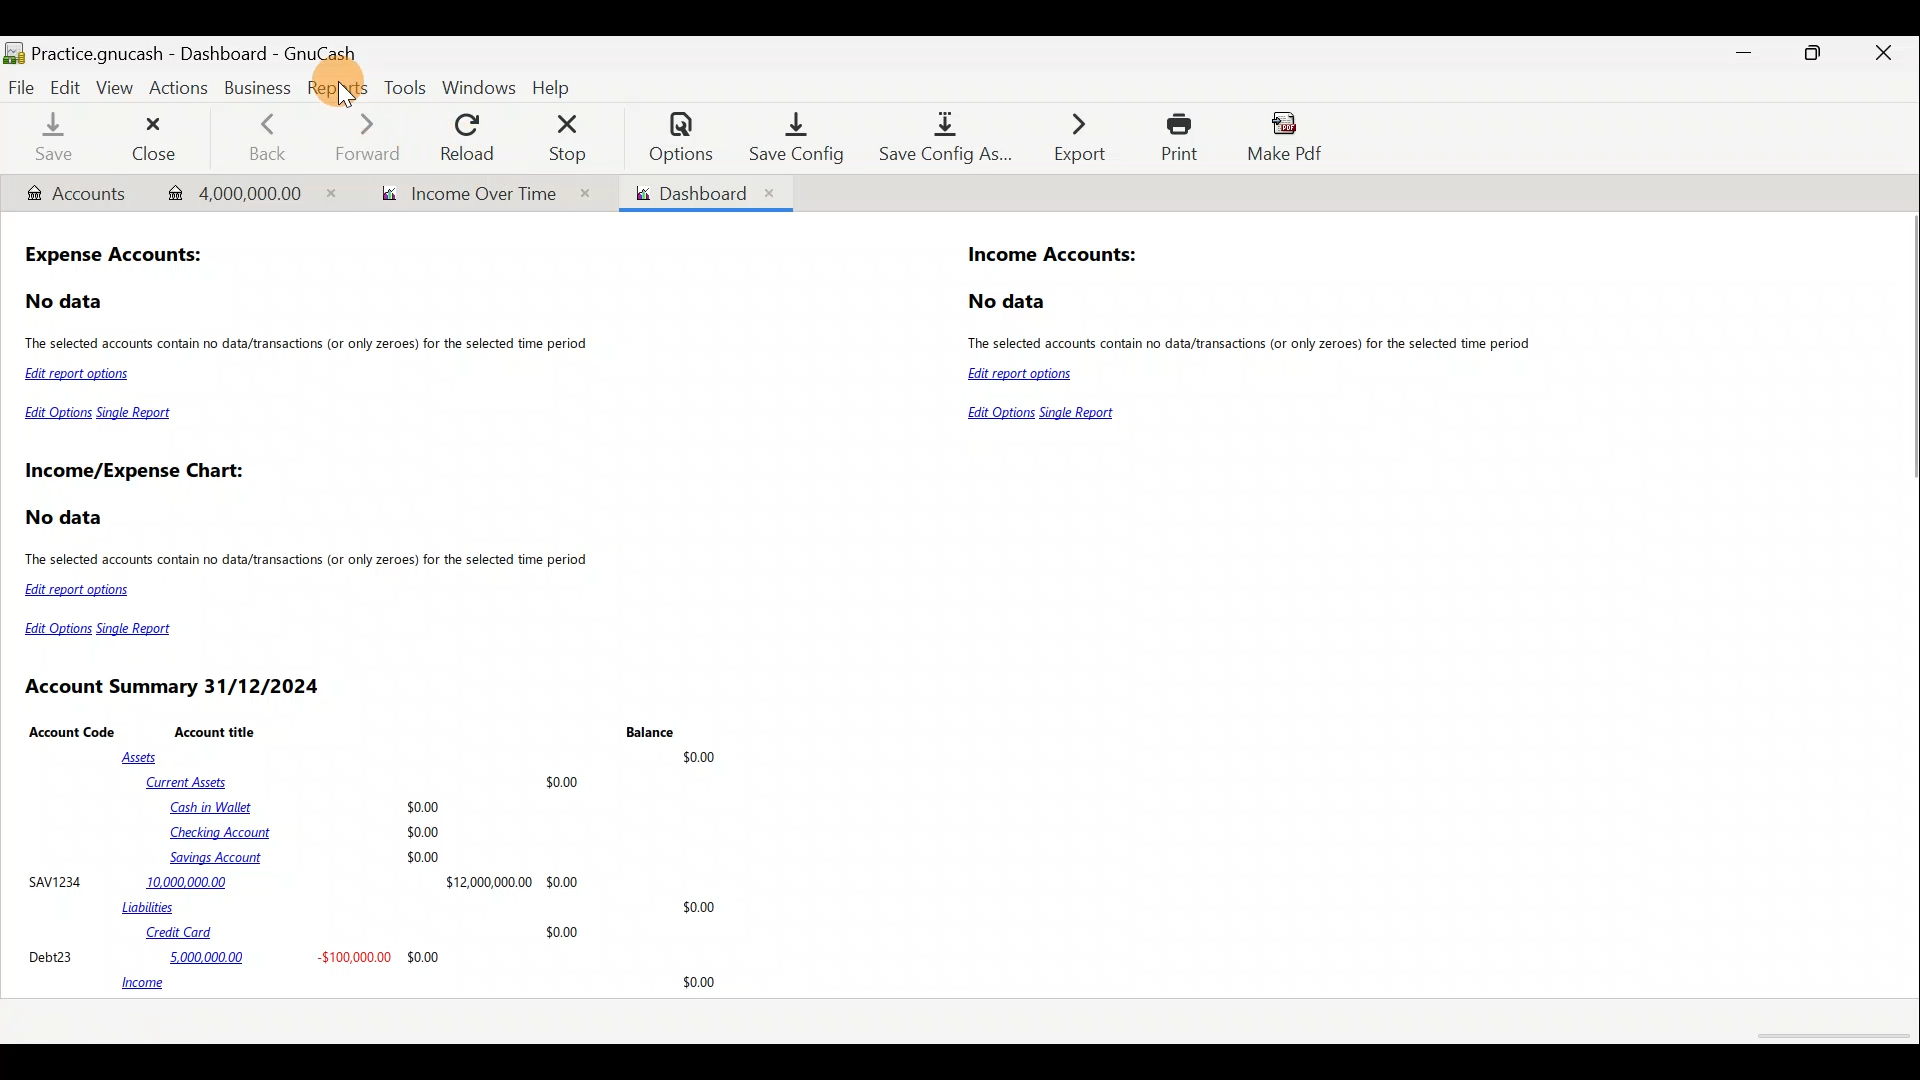  Describe the element at coordinates (183, 93) in the screenshot. I see `Actions` at that location.